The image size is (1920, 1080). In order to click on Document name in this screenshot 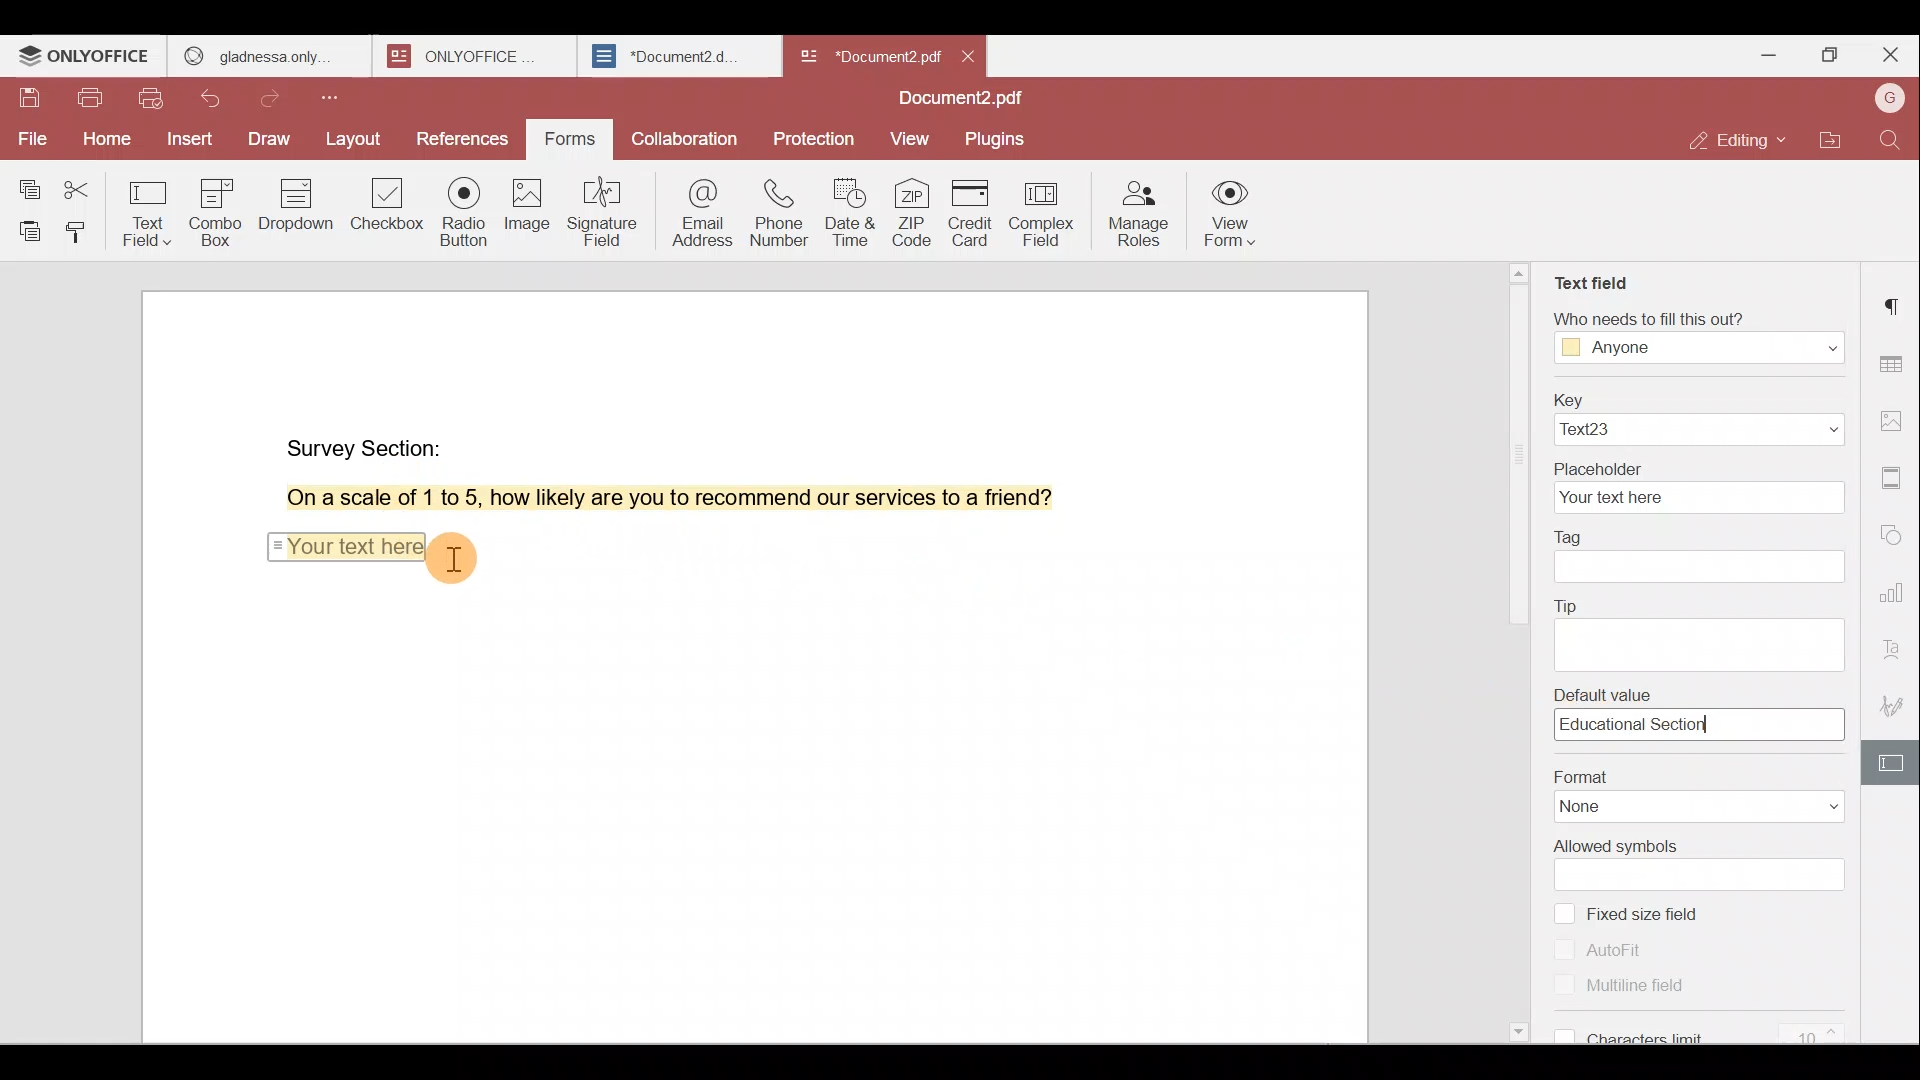, I will do `click(967, 100)`.